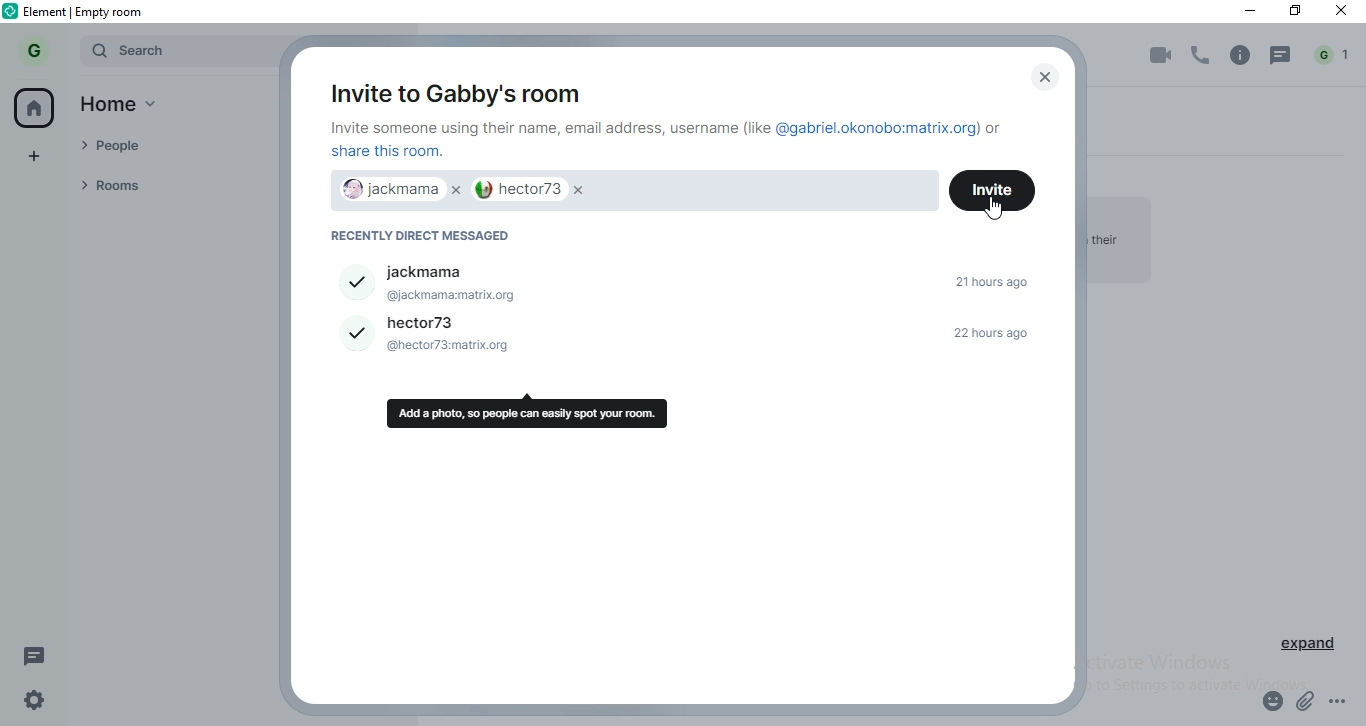 This screenshot has width=1366, height=726. Describe the element at coordinates (129, 107) in the screenshot. I see `home` at that location.